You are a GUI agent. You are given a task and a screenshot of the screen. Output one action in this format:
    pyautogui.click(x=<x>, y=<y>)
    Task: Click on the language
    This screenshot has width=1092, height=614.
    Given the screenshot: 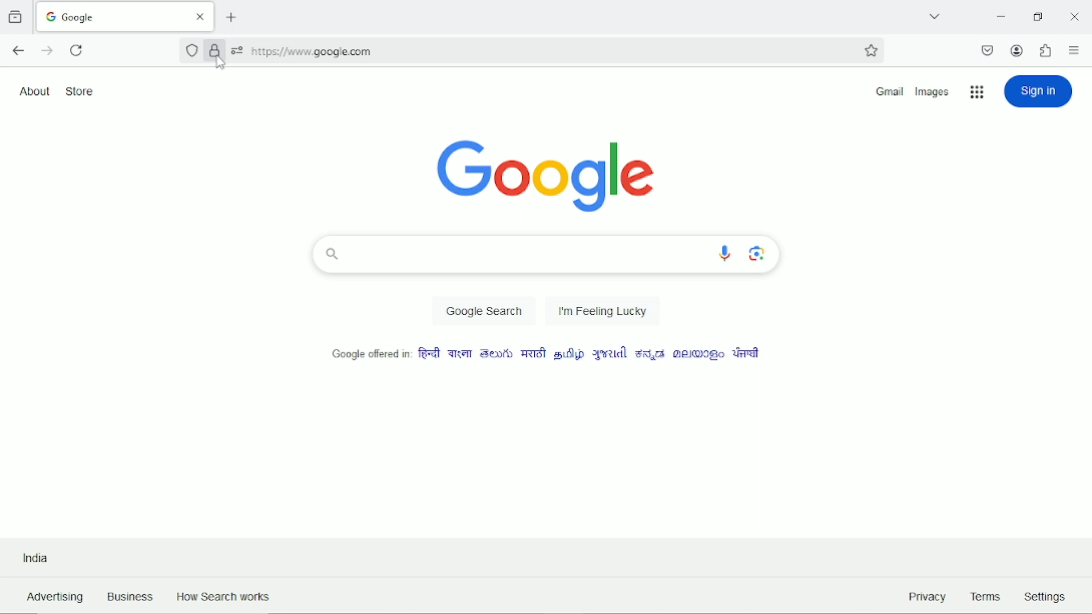 What is the action you would take?
    pyautogui.click(x=531, y=353)
    